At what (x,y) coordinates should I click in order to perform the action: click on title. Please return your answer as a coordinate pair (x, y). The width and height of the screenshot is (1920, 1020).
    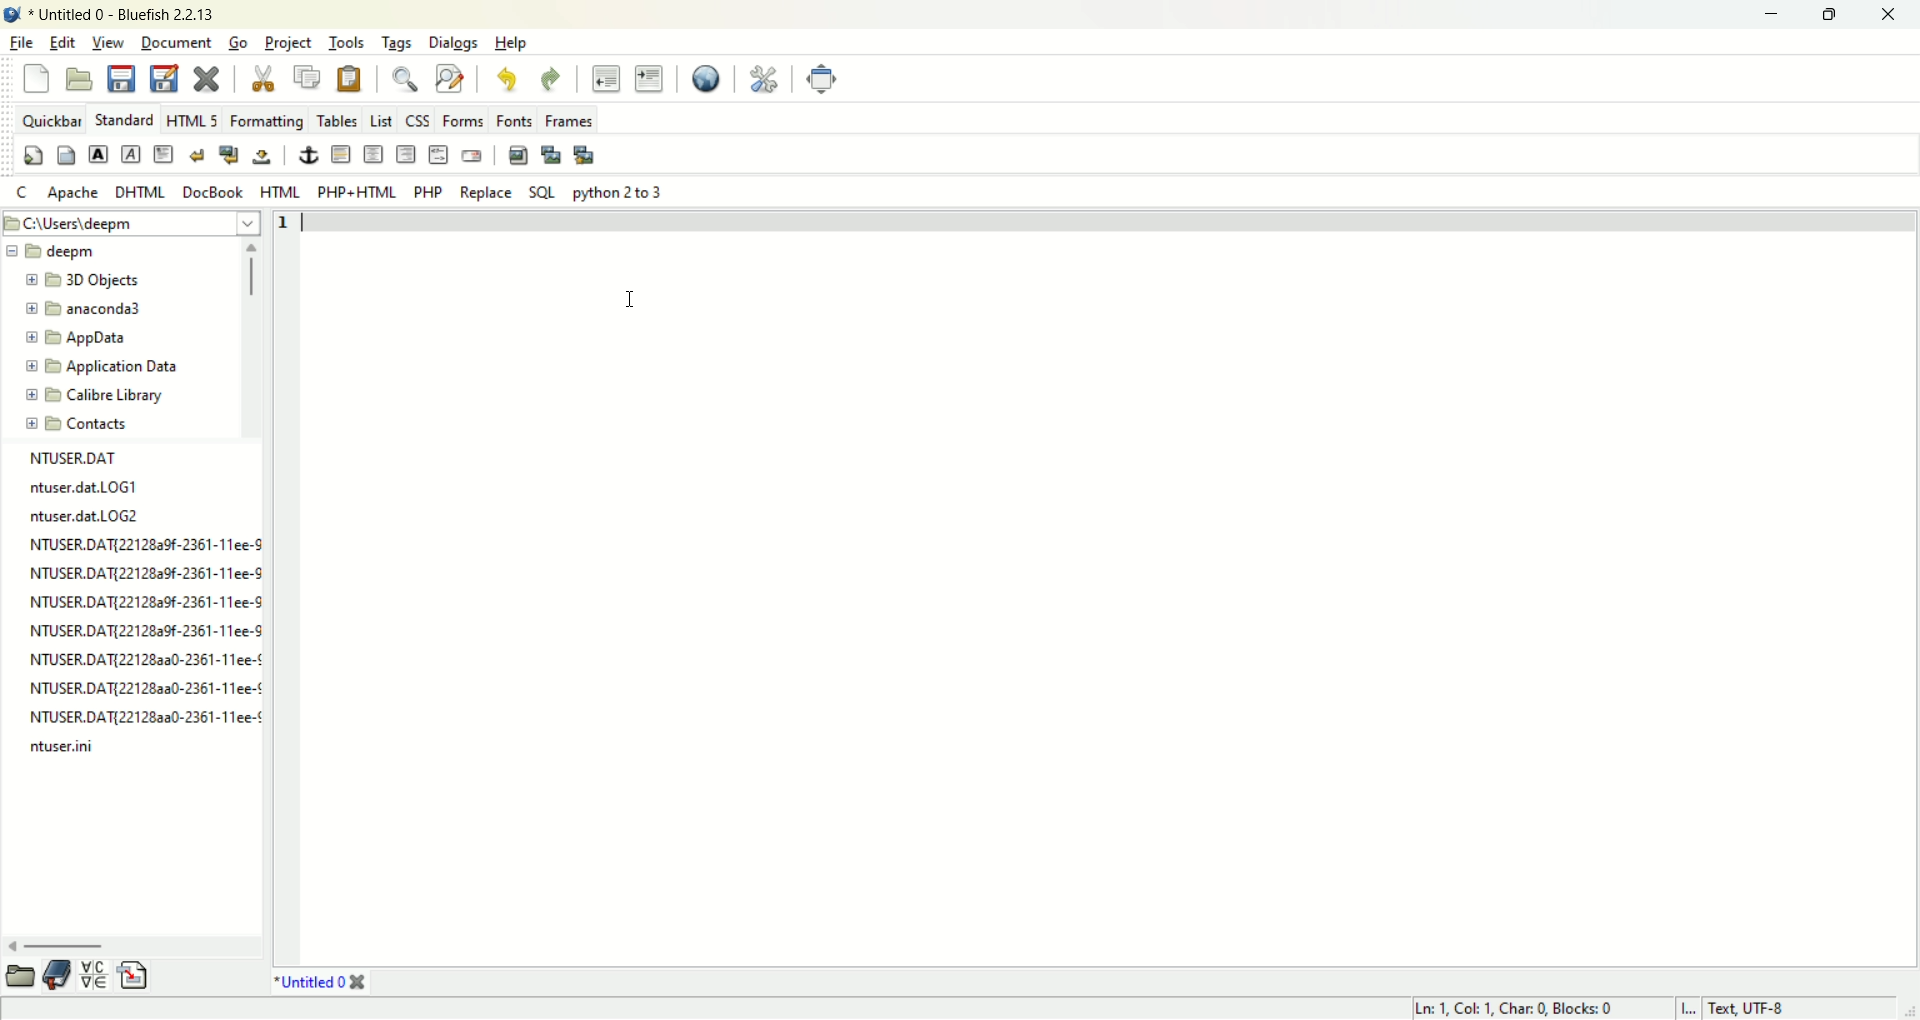
    Looking at the image, I should click on (319, 983).